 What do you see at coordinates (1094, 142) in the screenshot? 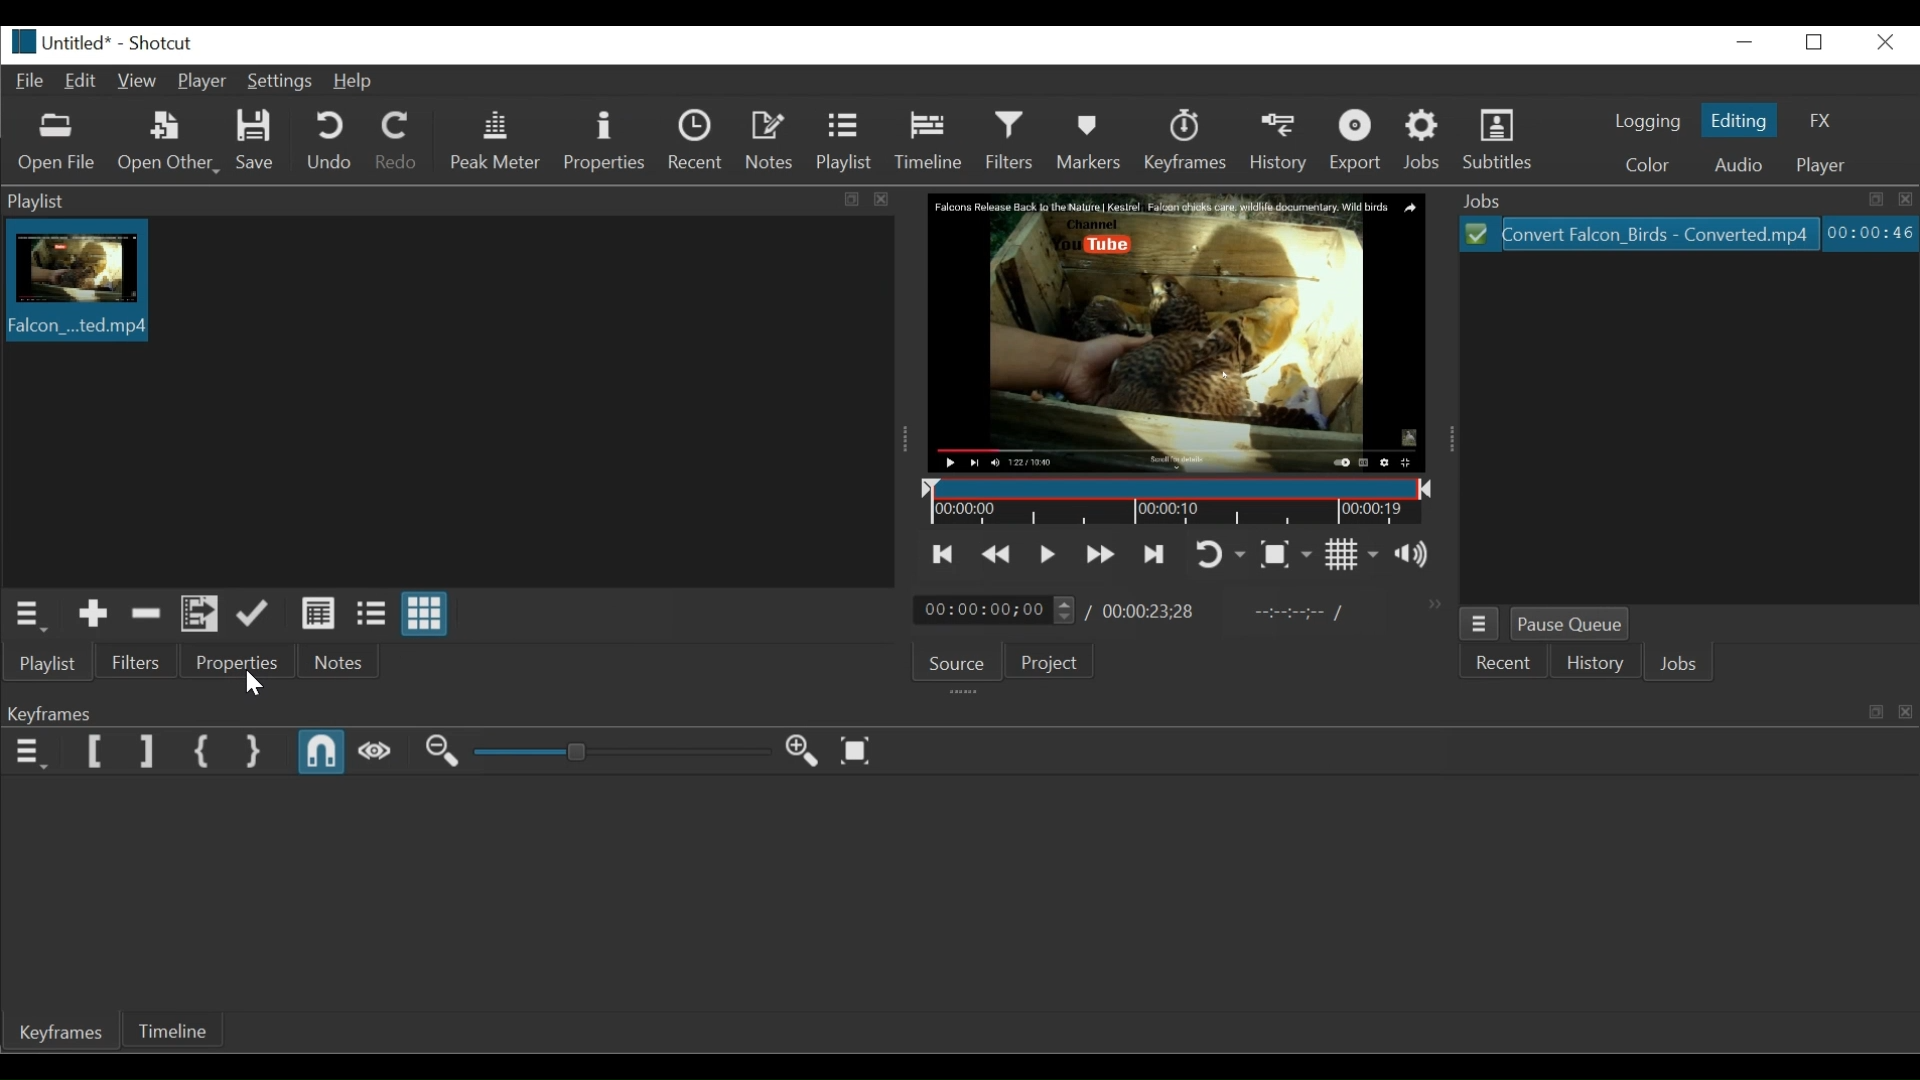
I see `Markers` at bounding box center [1094, 142].